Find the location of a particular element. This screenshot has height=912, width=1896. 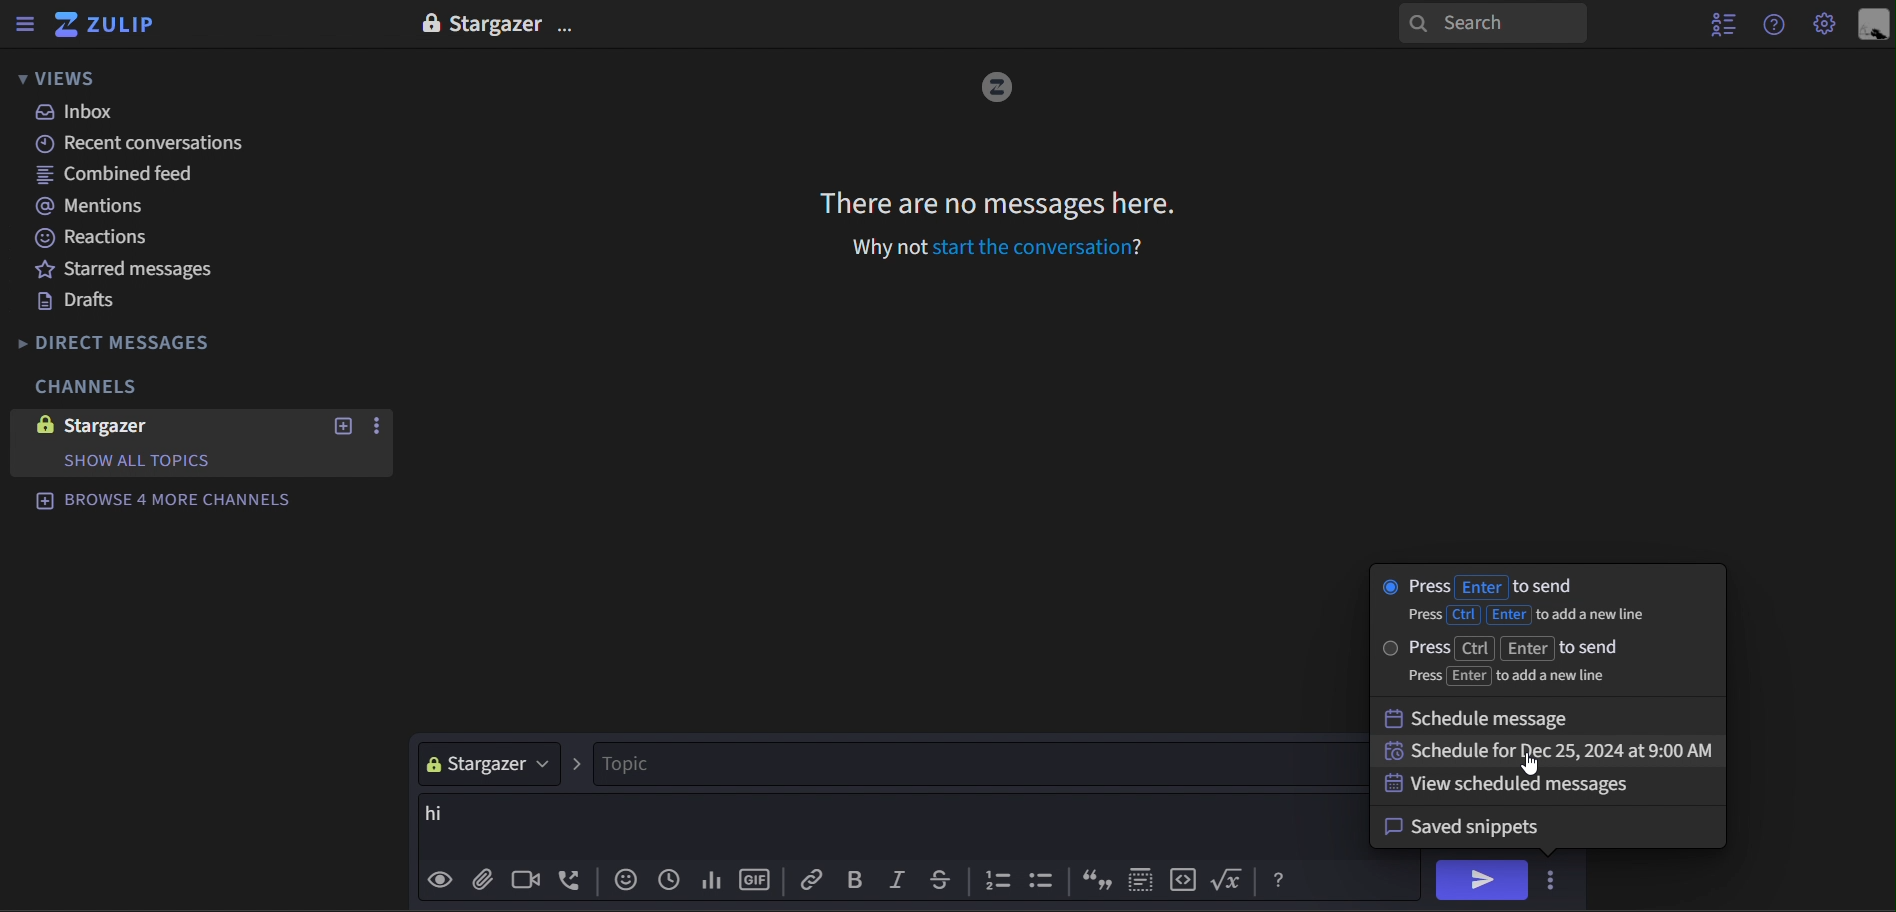

lock is located at coordinates (429, 23).